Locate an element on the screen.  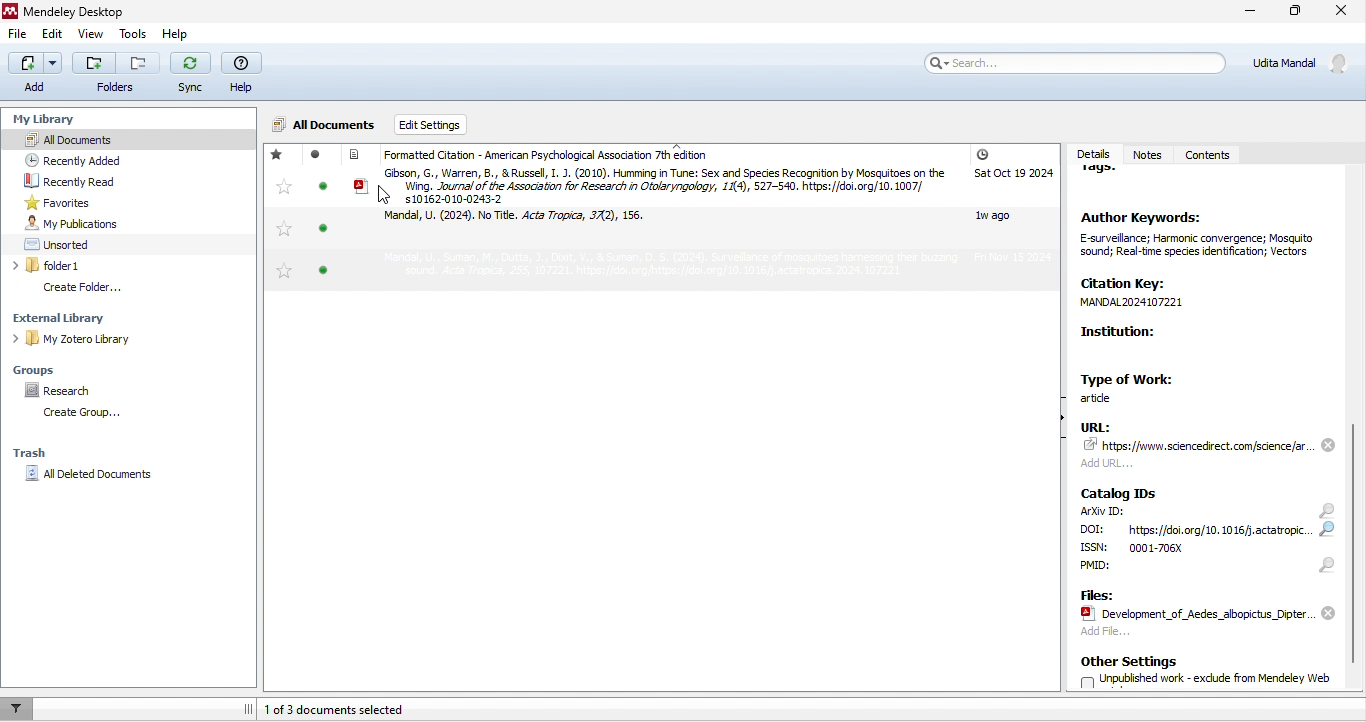
favorites is located at coordinates (59, 202).